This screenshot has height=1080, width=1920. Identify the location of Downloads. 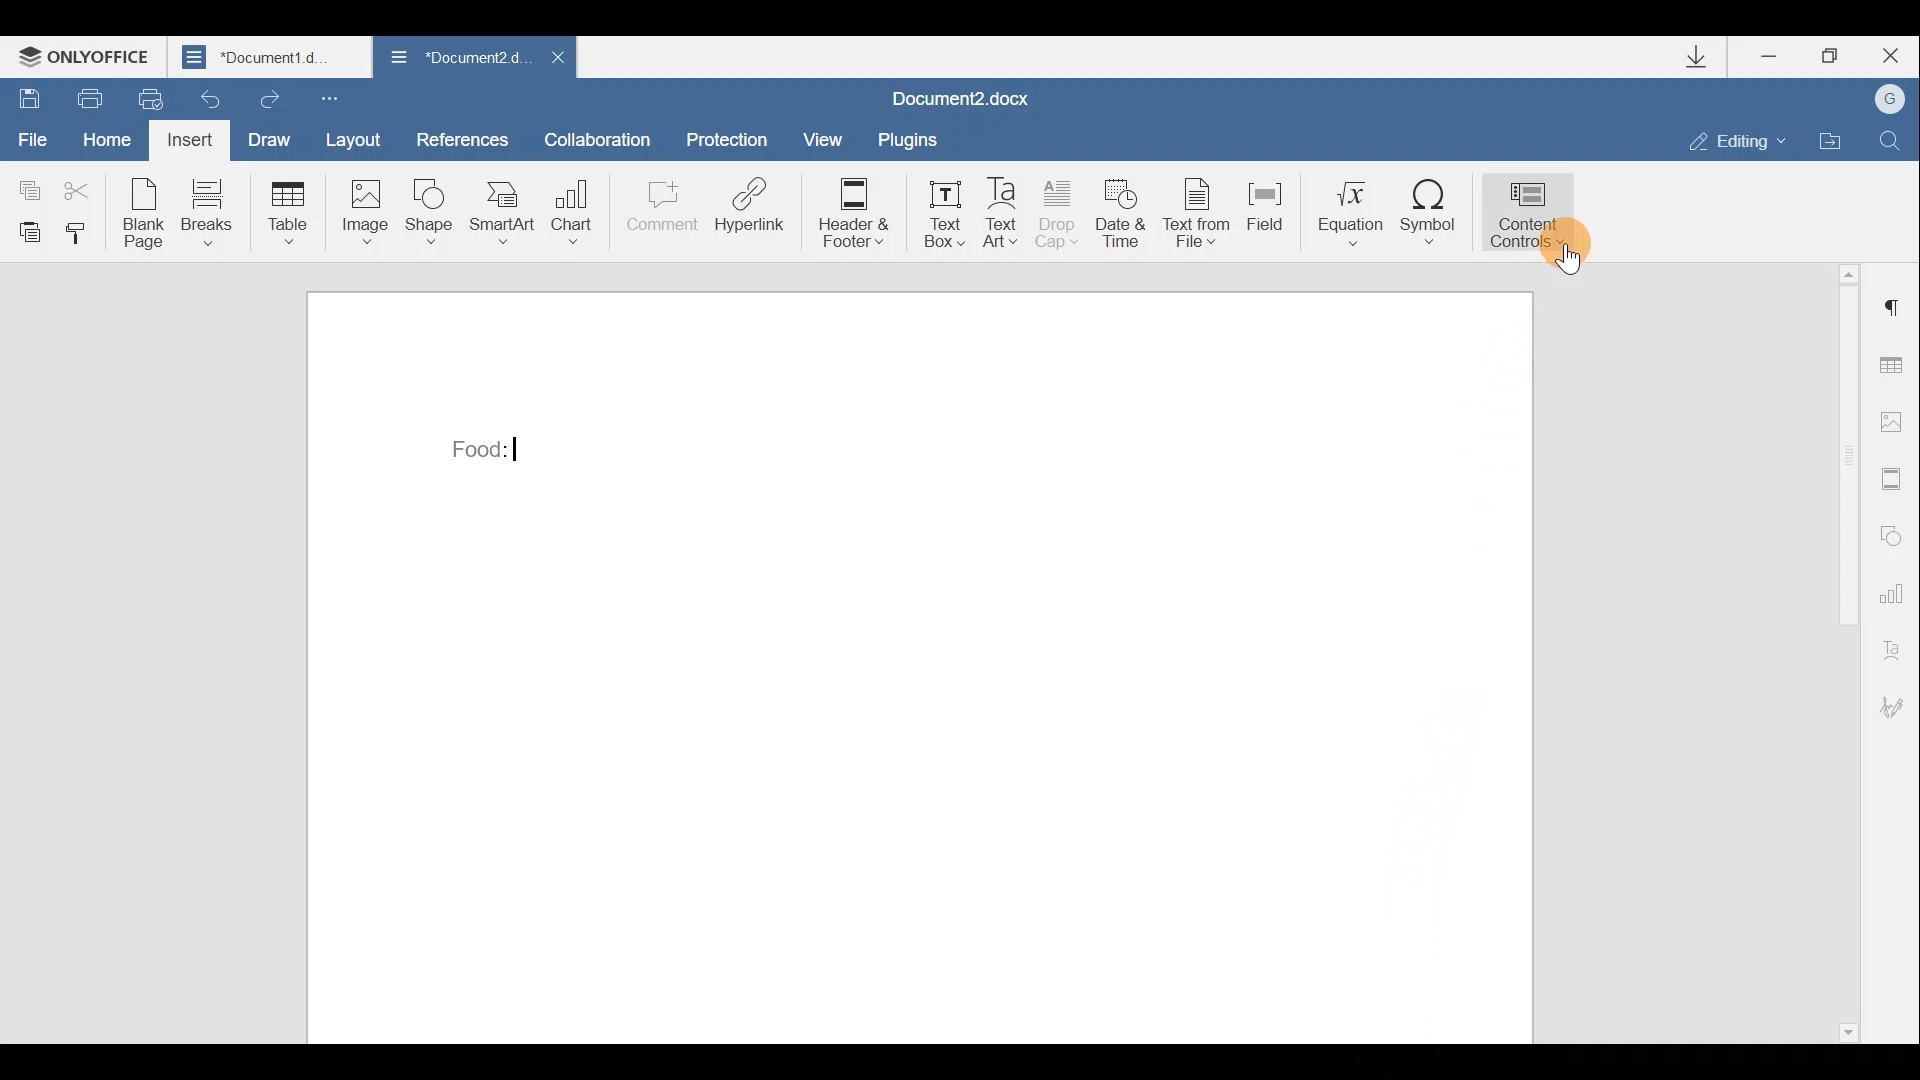
(1704, 57).